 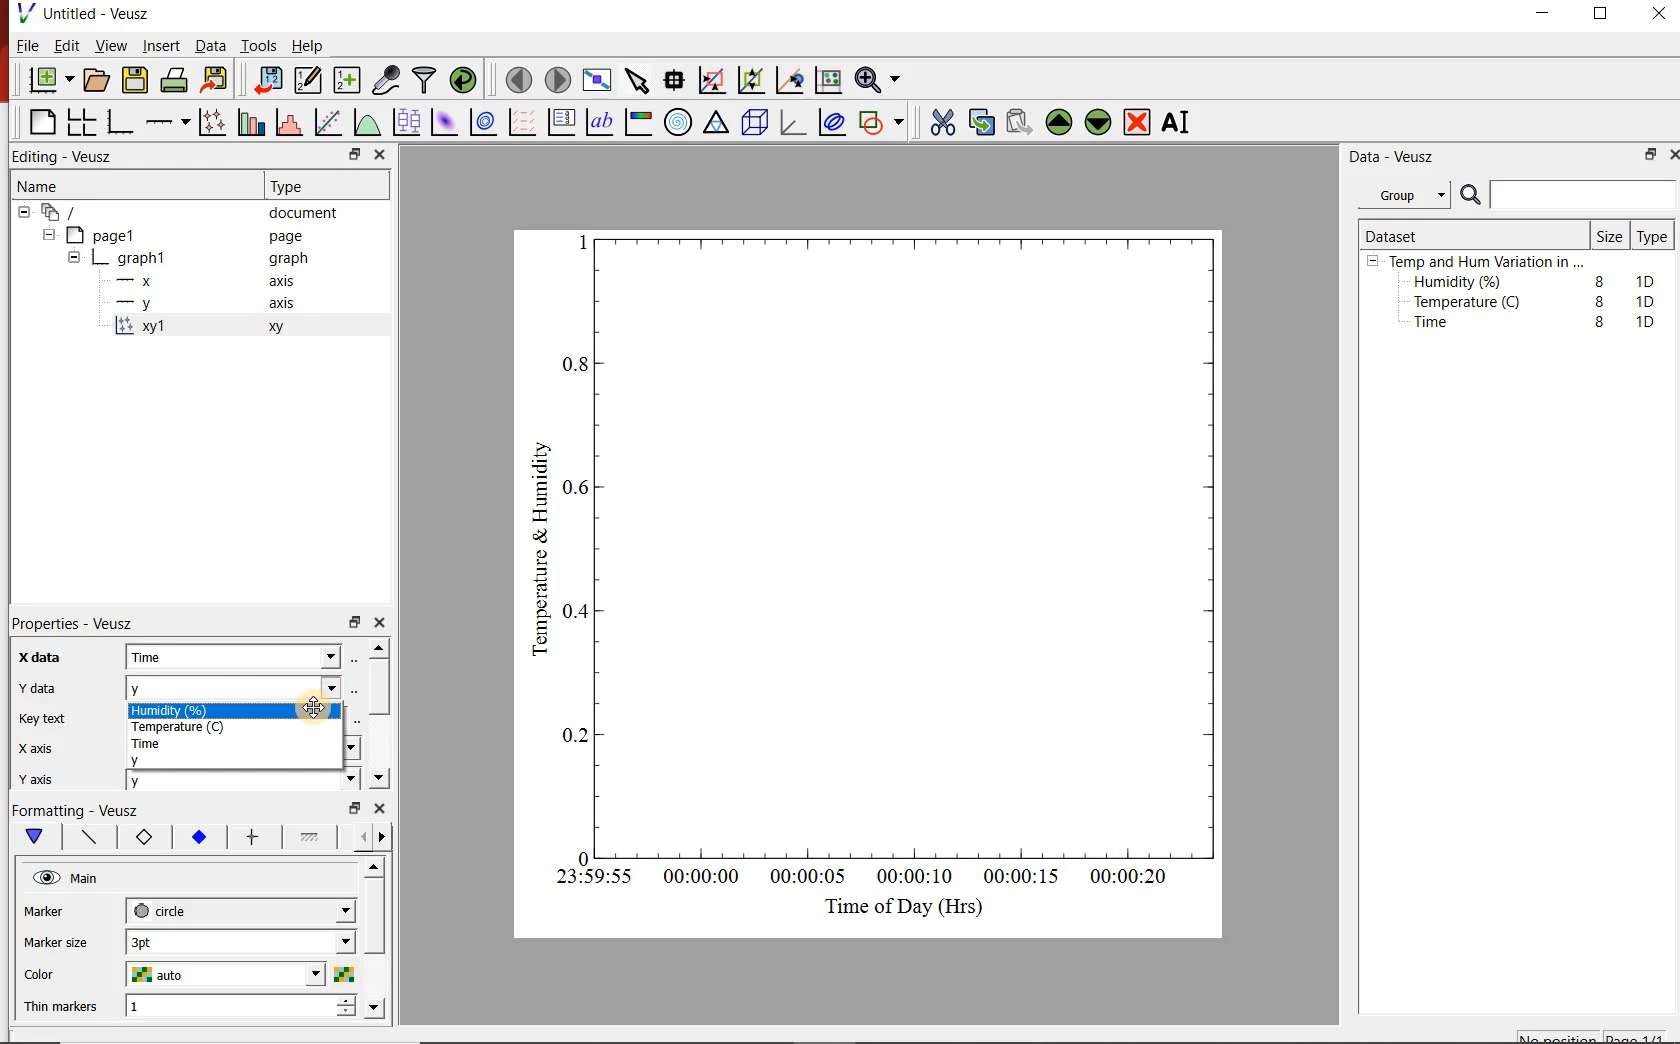 I want to click on blank page, so click(x=40, y=120).